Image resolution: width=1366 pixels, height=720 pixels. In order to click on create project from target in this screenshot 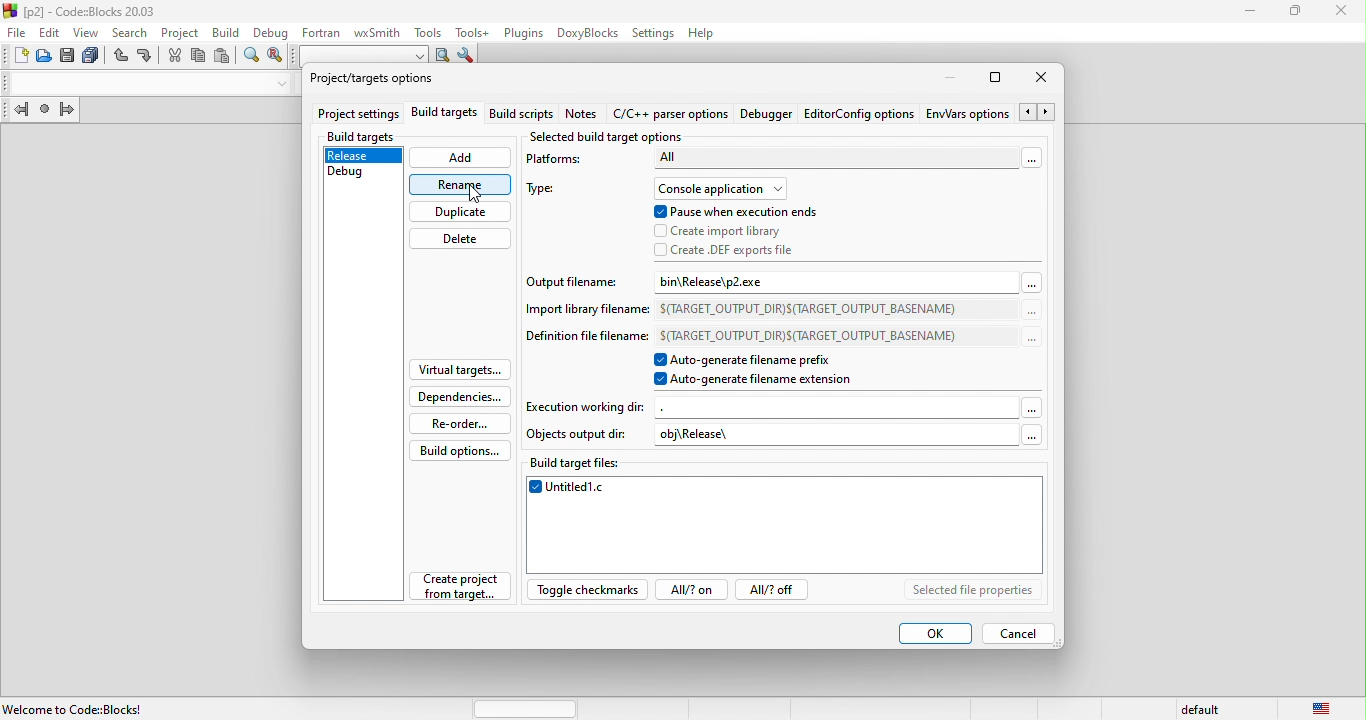, I will do `click(458, 586)`.